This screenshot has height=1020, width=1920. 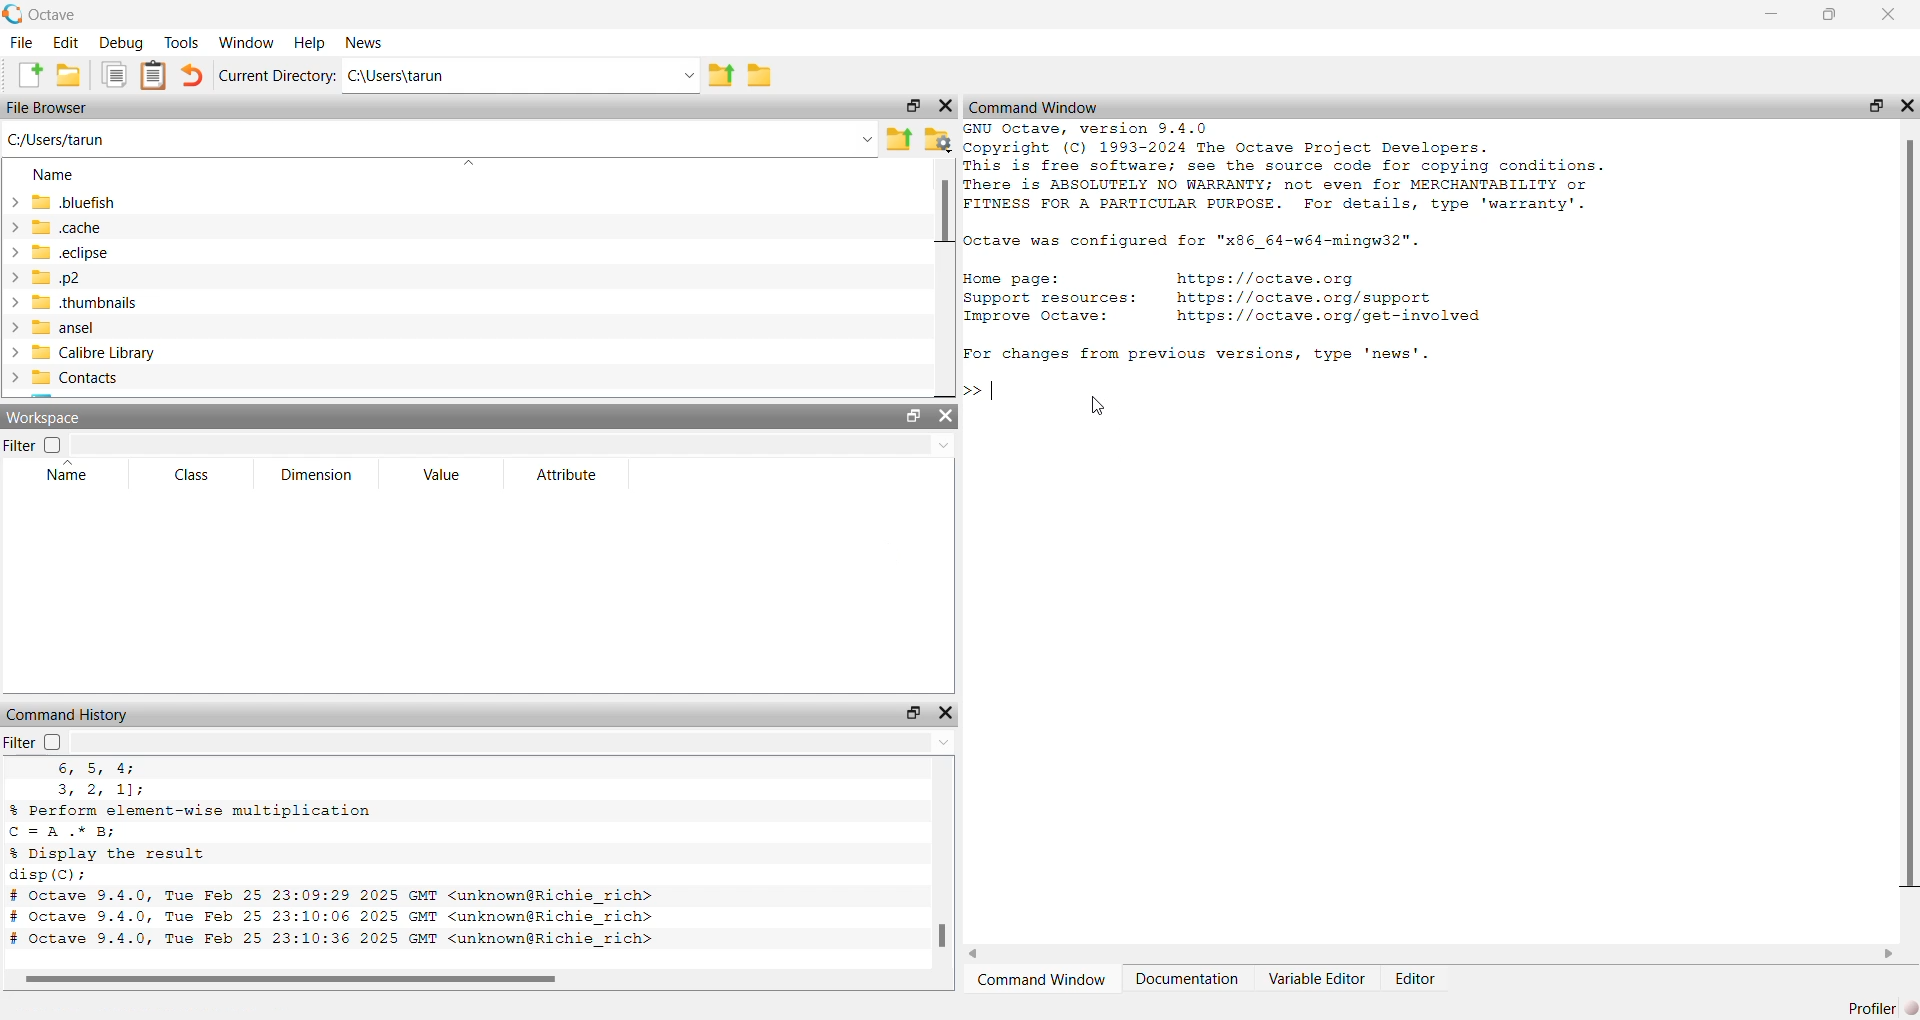 I want to click on Help, so click(x=310, y=43).